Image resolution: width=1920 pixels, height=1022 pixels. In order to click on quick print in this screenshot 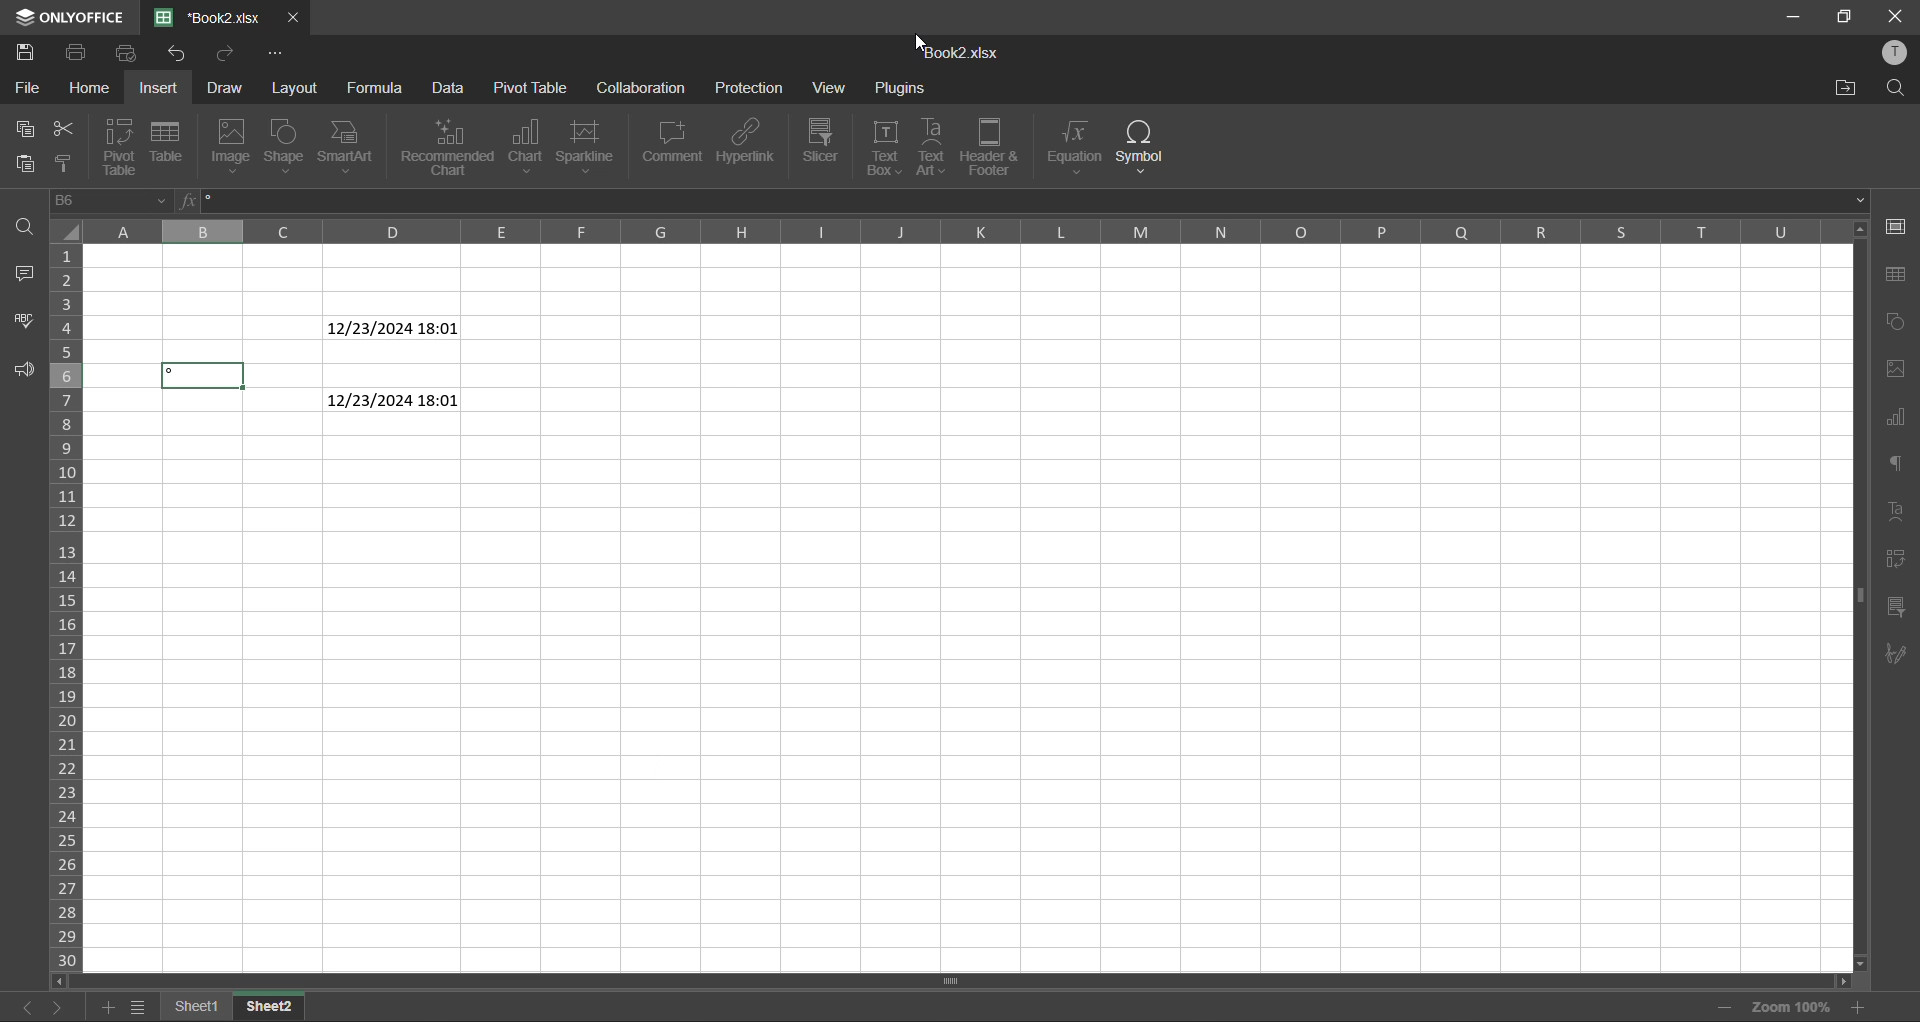, I will do `click(132, 53)`.